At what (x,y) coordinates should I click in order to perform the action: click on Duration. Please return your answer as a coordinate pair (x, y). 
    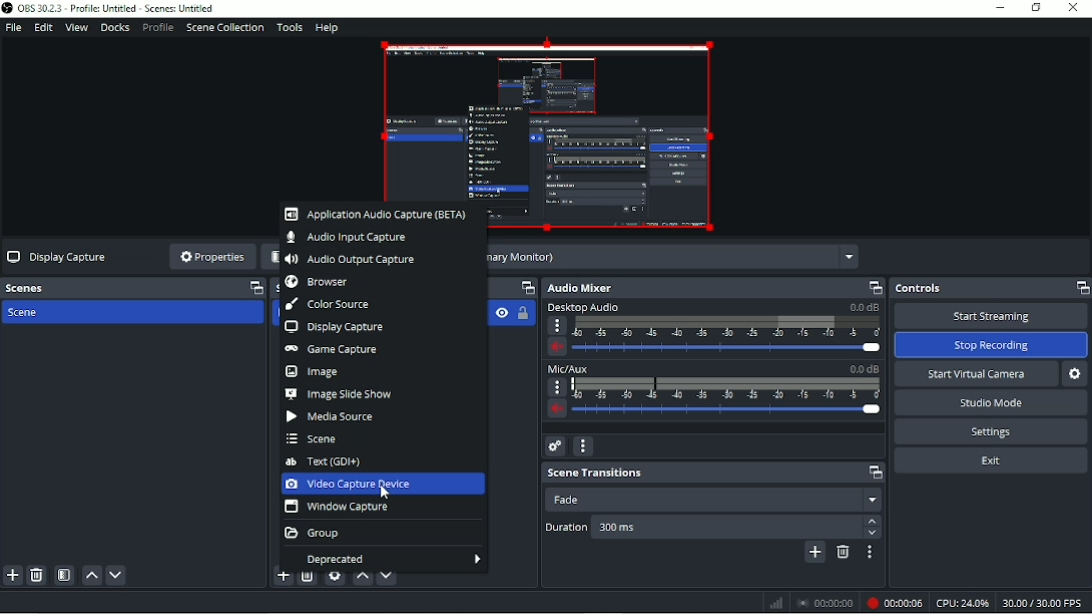
    Looking at the image, I should click on (566, 526).